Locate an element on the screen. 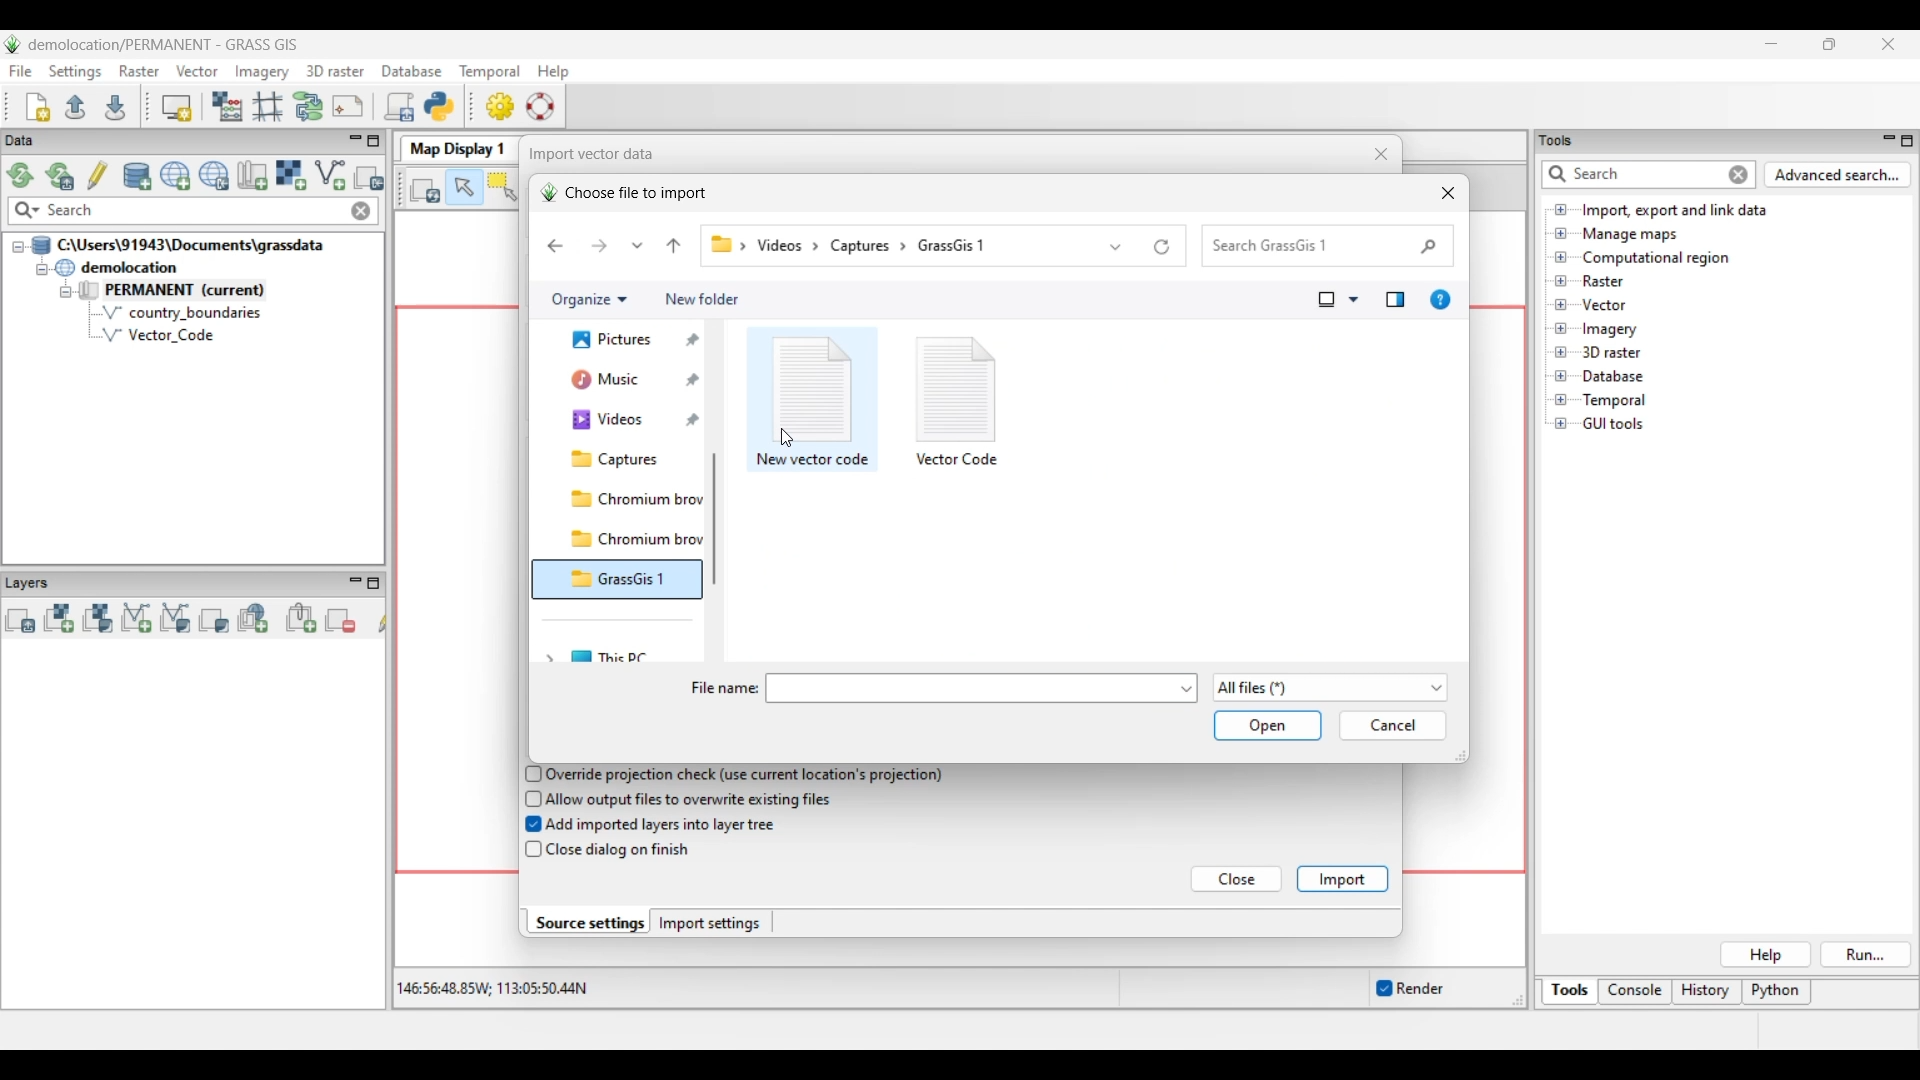 The image size is (1920, 1080). Minimize is located at coordinates (1771, 44).